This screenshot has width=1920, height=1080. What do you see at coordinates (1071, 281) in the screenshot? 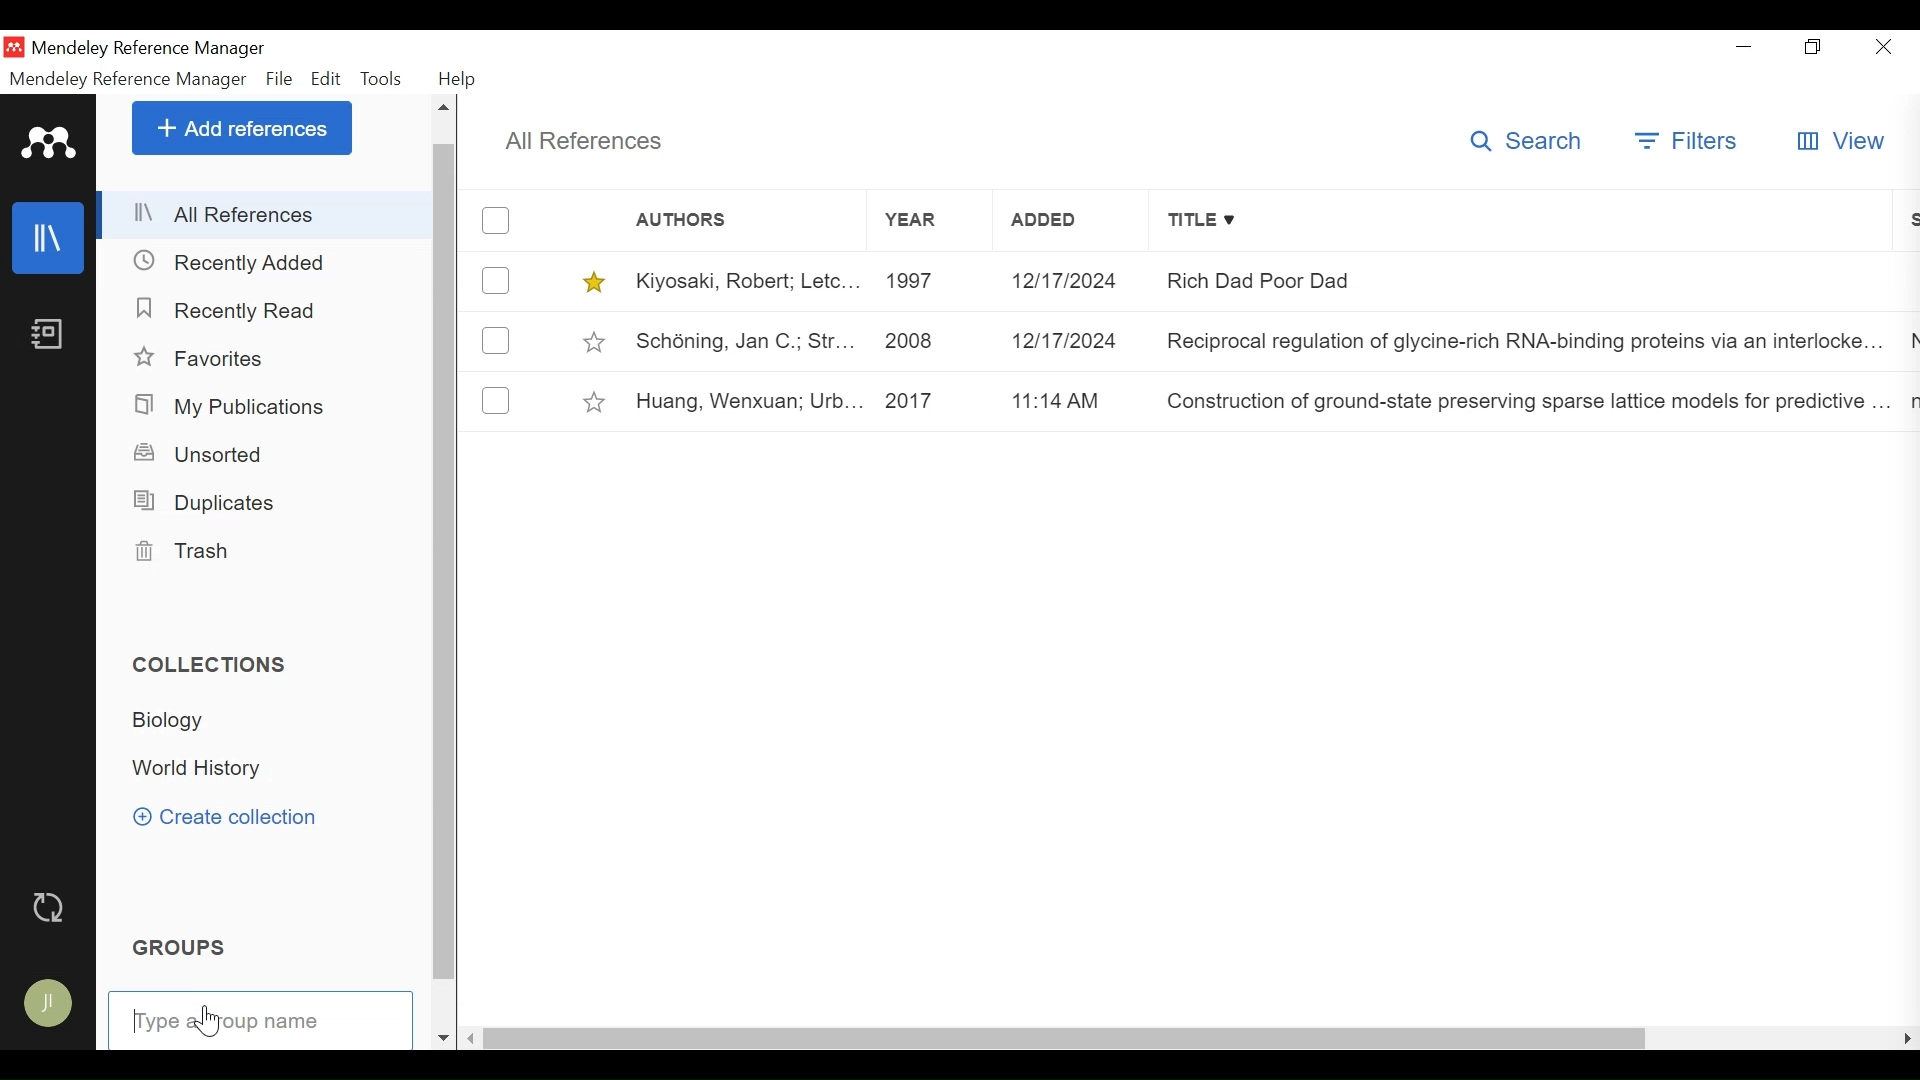
I see `12/12/2024` at bounding box center [1071, 281].